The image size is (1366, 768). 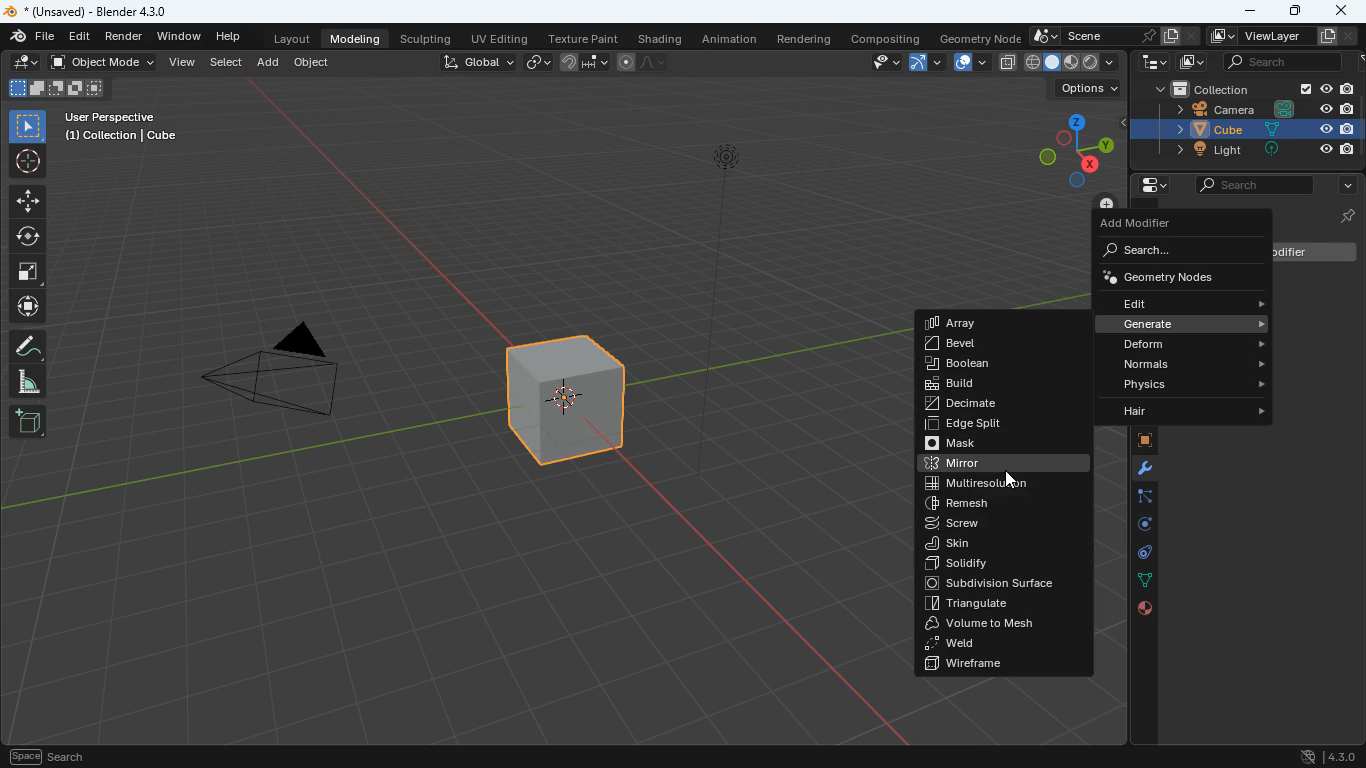 What do you see at coordinates (974, 37) in the screenshot?
I see `geometry node` at bounding box center [974, 37].